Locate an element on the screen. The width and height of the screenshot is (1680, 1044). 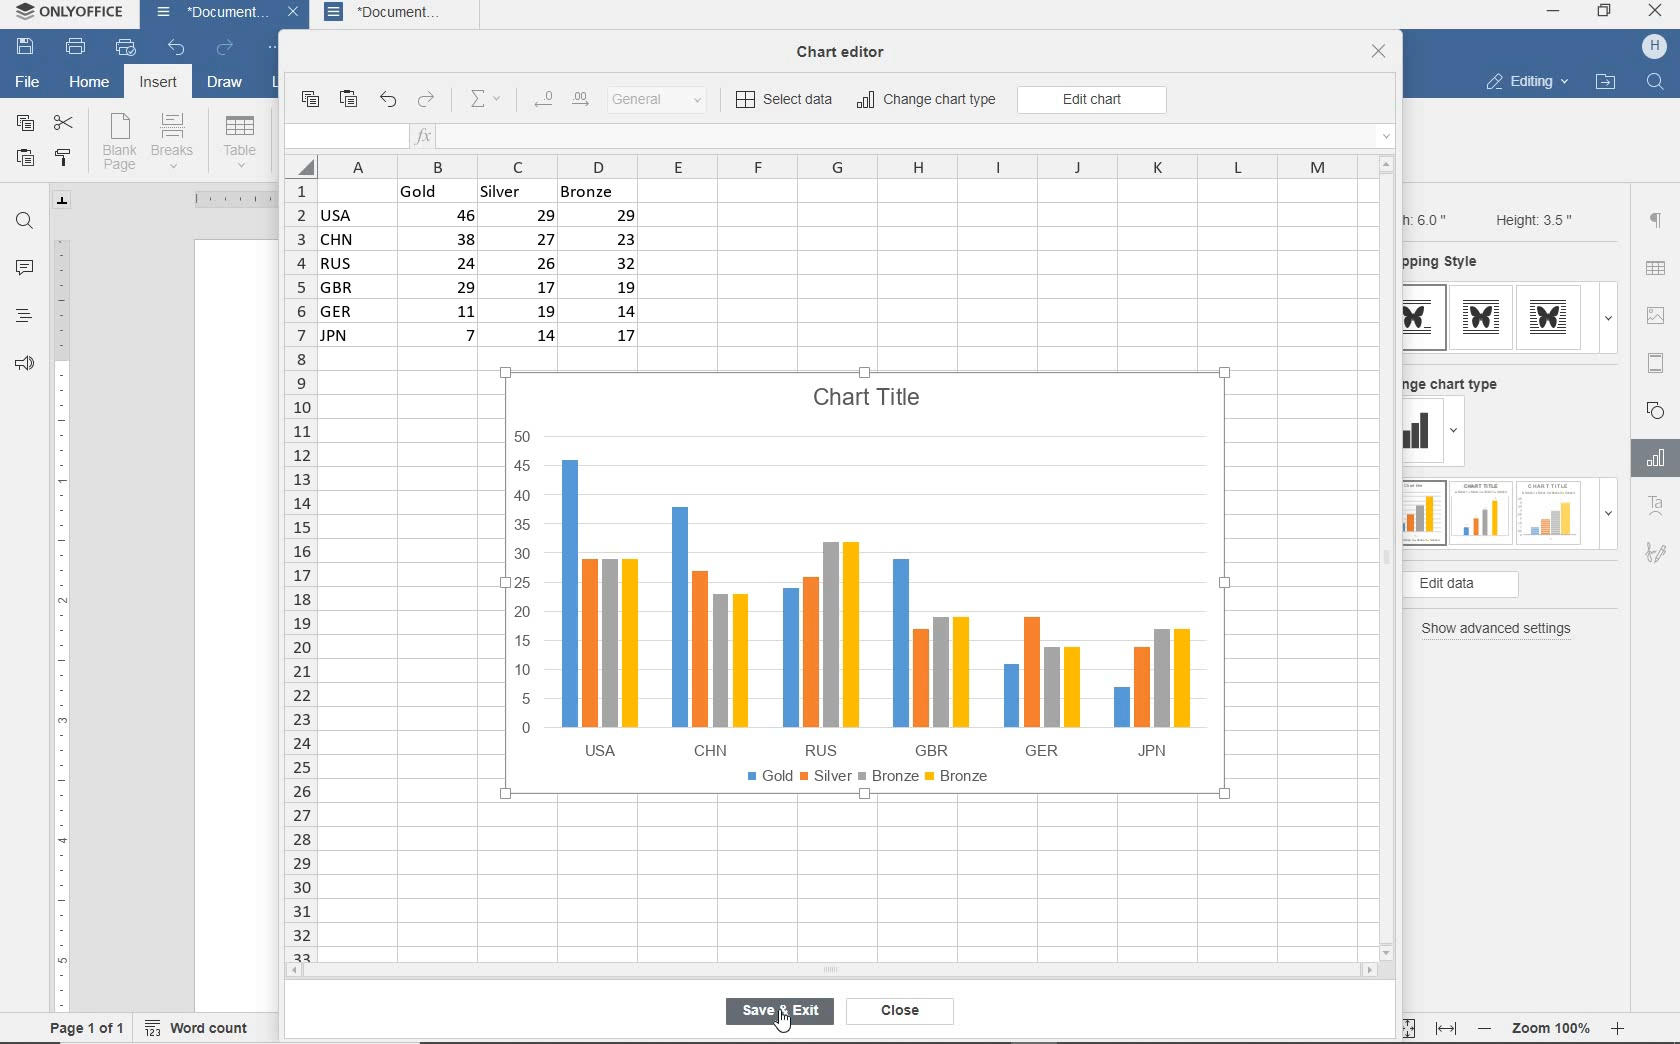
close is located at coordinates (296, 15).